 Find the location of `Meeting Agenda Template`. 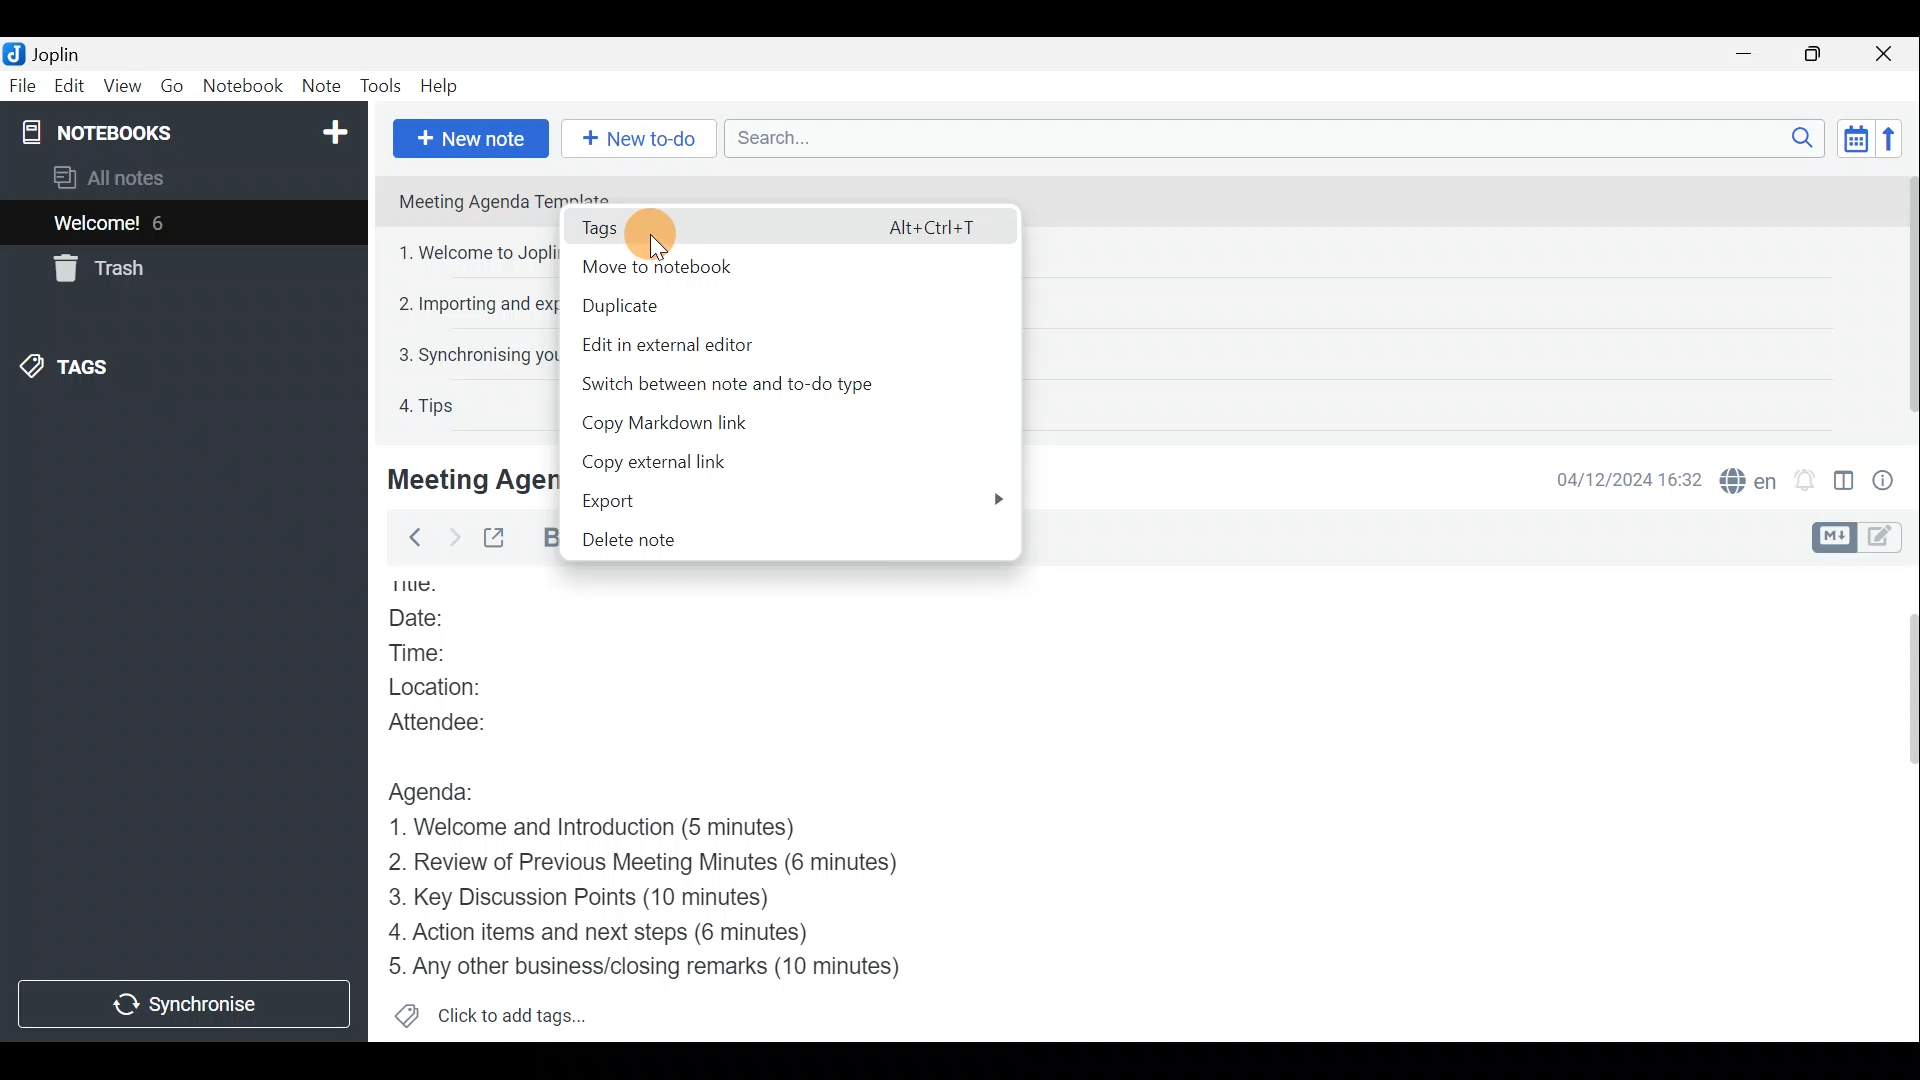

Meeting Agenda Template is located at coordinates (506, 198).